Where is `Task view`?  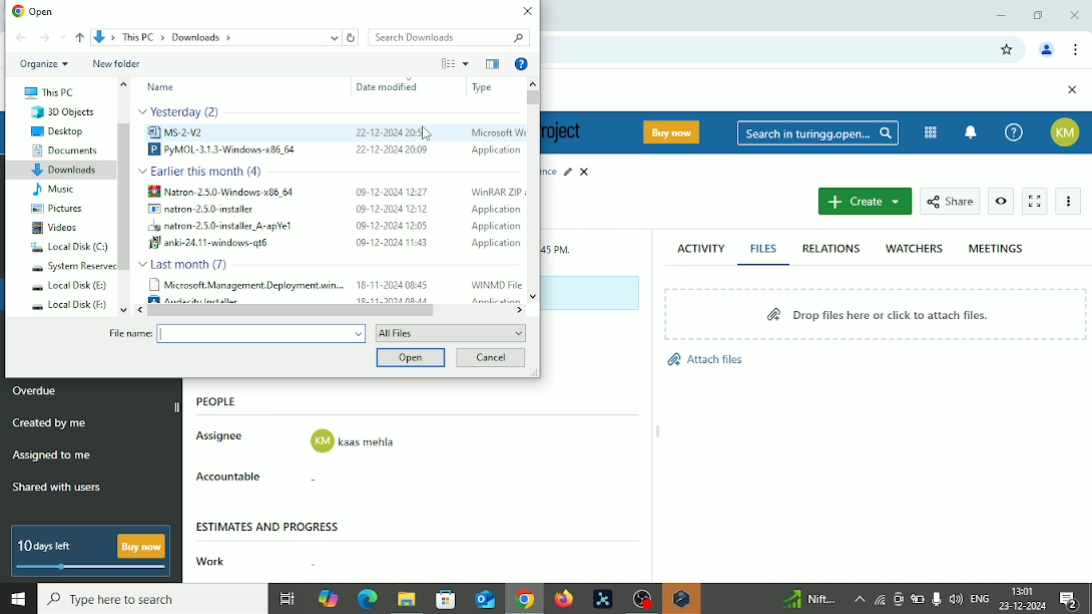 Task view is located at coordinates (287, 601).